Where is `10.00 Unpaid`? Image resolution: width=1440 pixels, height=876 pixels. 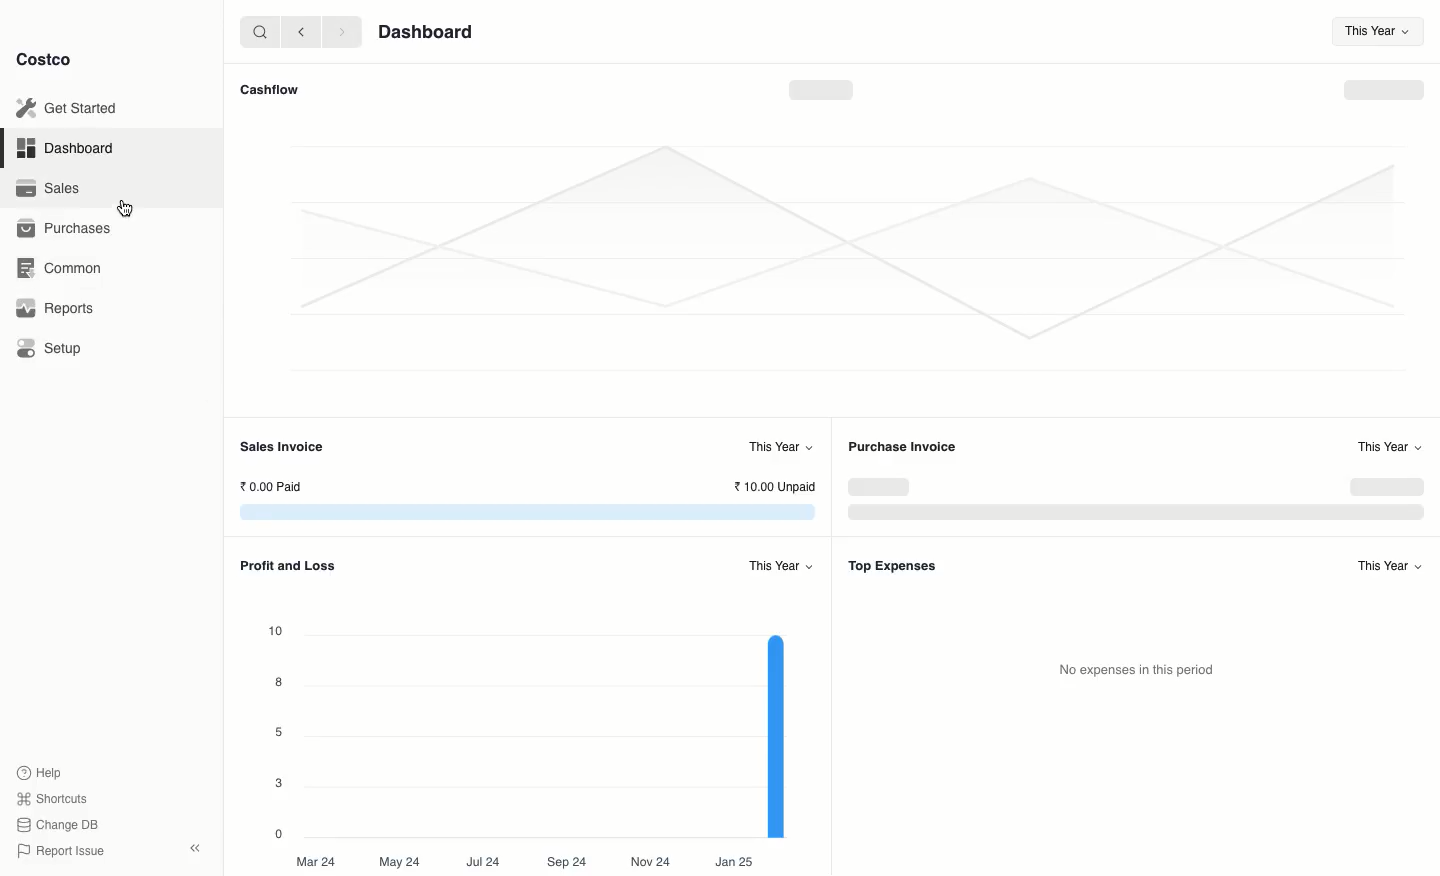
10.00 Unpaid is located at coordinates (773, 486).